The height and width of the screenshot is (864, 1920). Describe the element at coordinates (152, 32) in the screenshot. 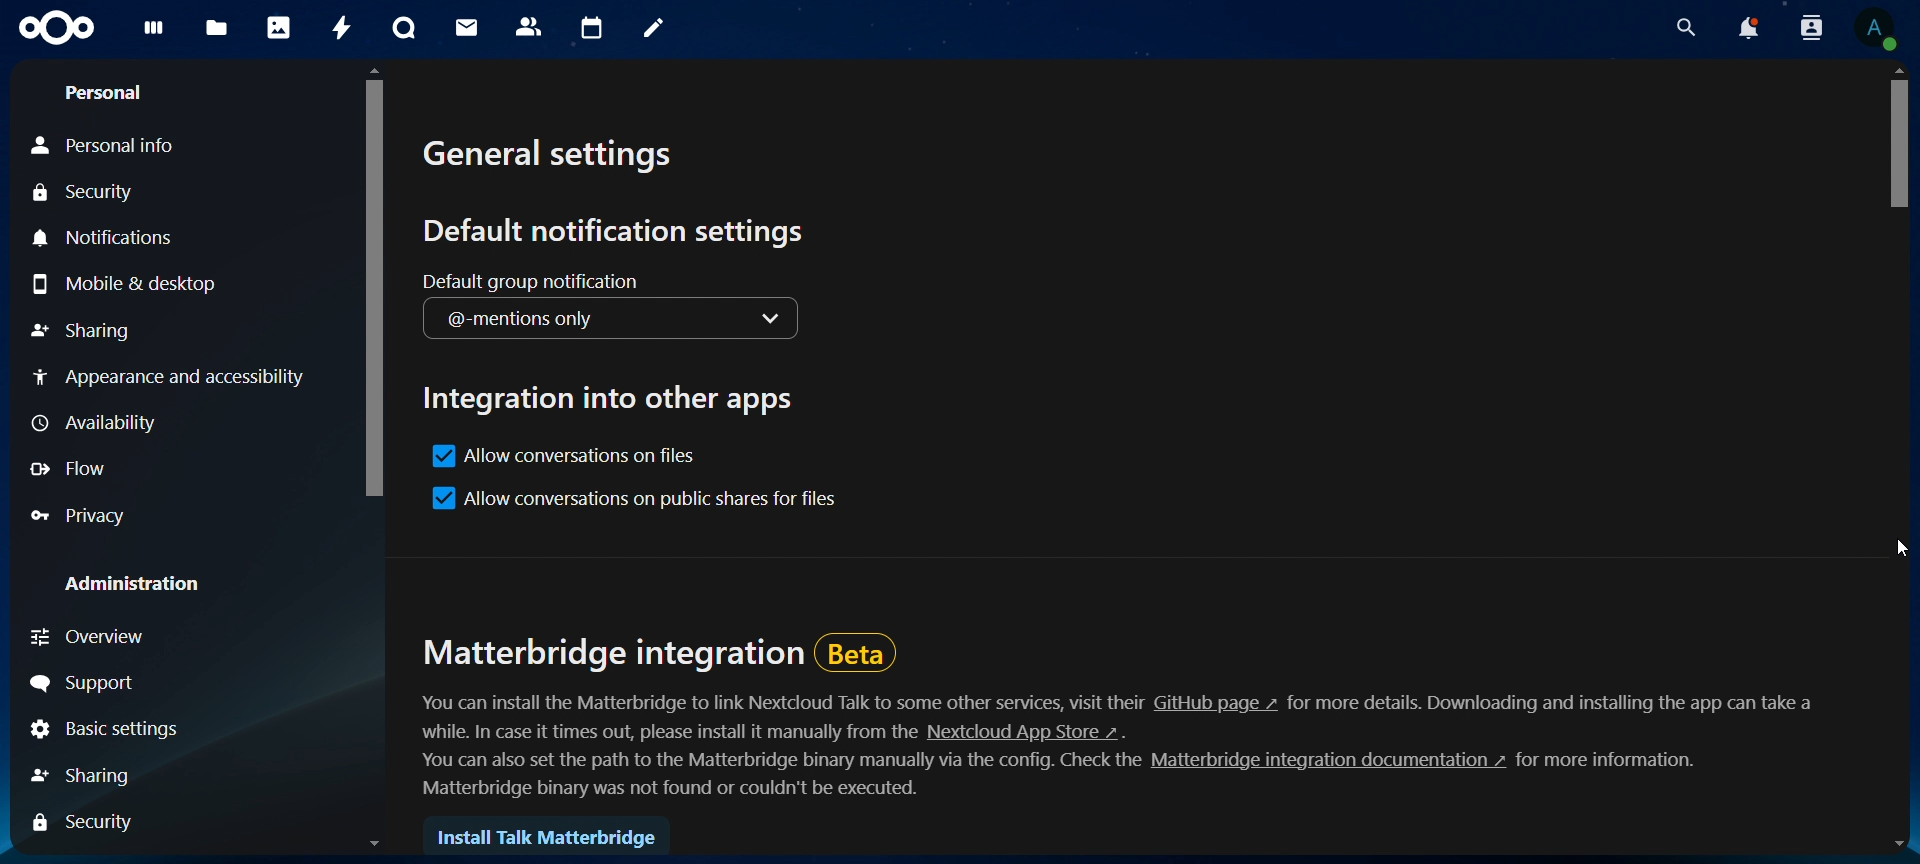

I see `dashboard` at that location.